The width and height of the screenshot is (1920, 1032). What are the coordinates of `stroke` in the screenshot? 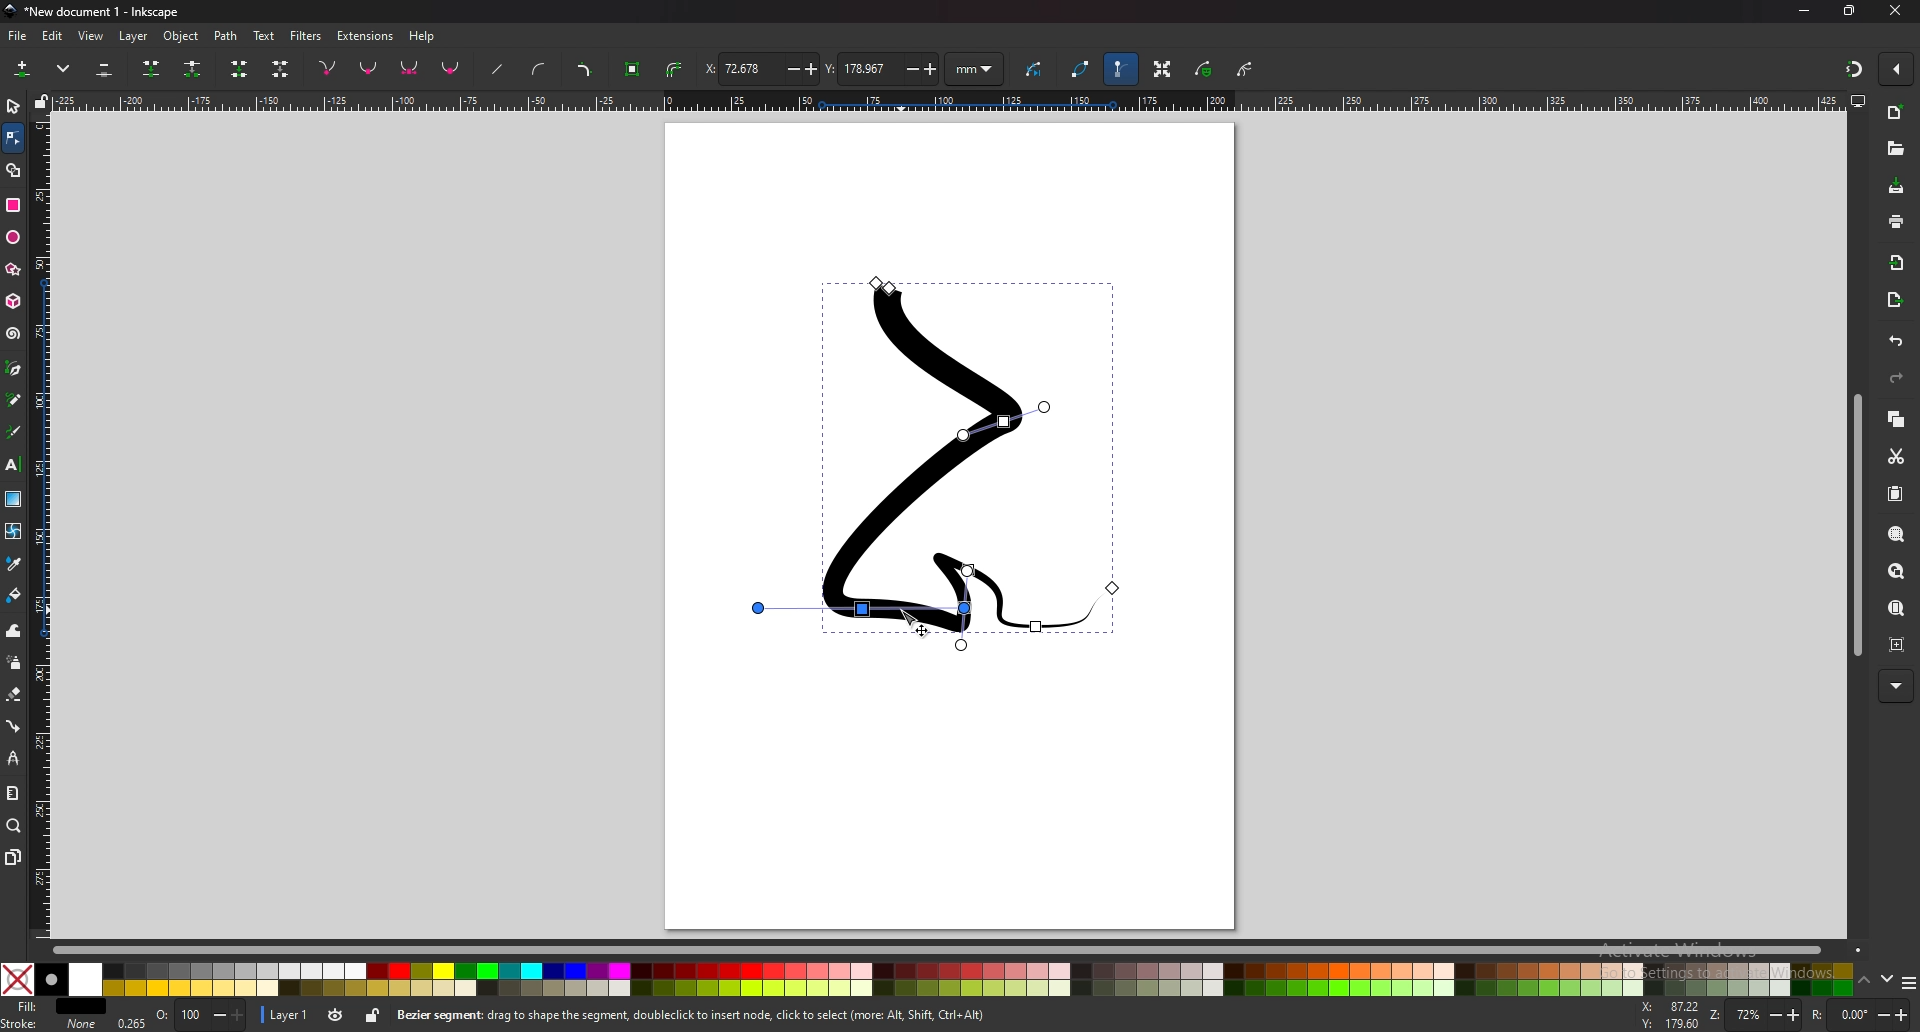 It's located at (49, 1024).